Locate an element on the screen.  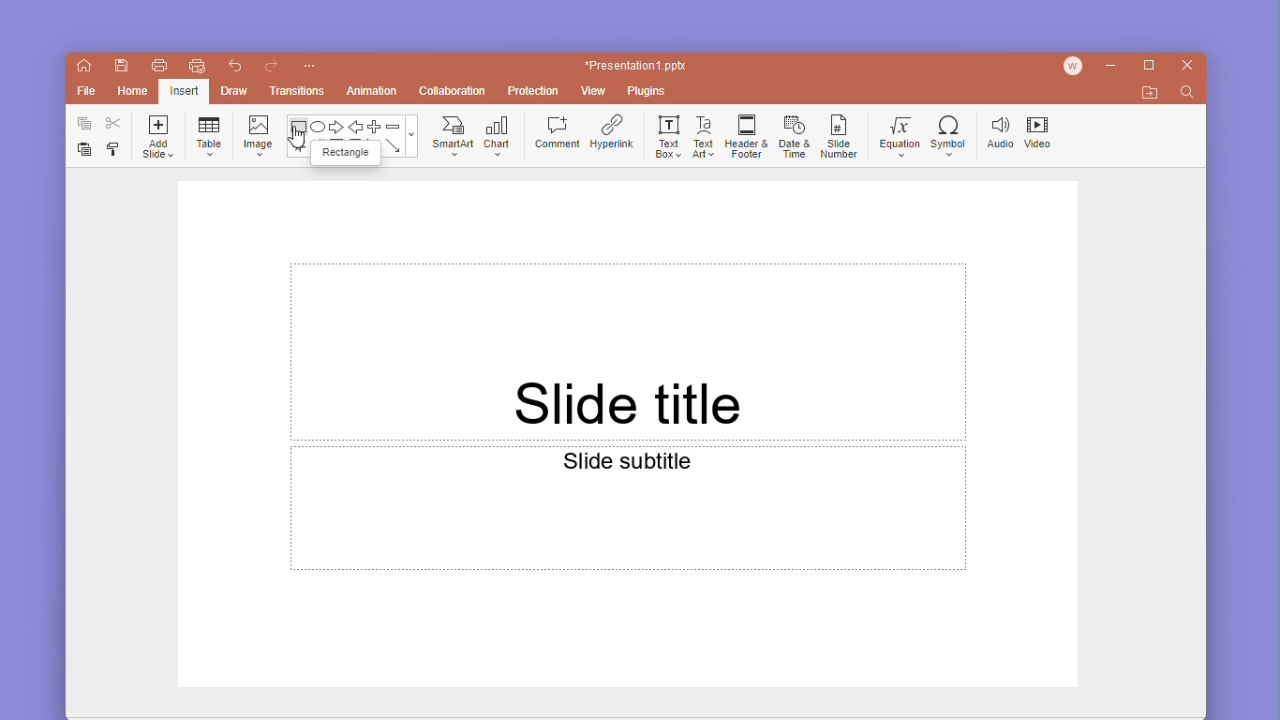
maximize is located at coordinates (1146, 66).